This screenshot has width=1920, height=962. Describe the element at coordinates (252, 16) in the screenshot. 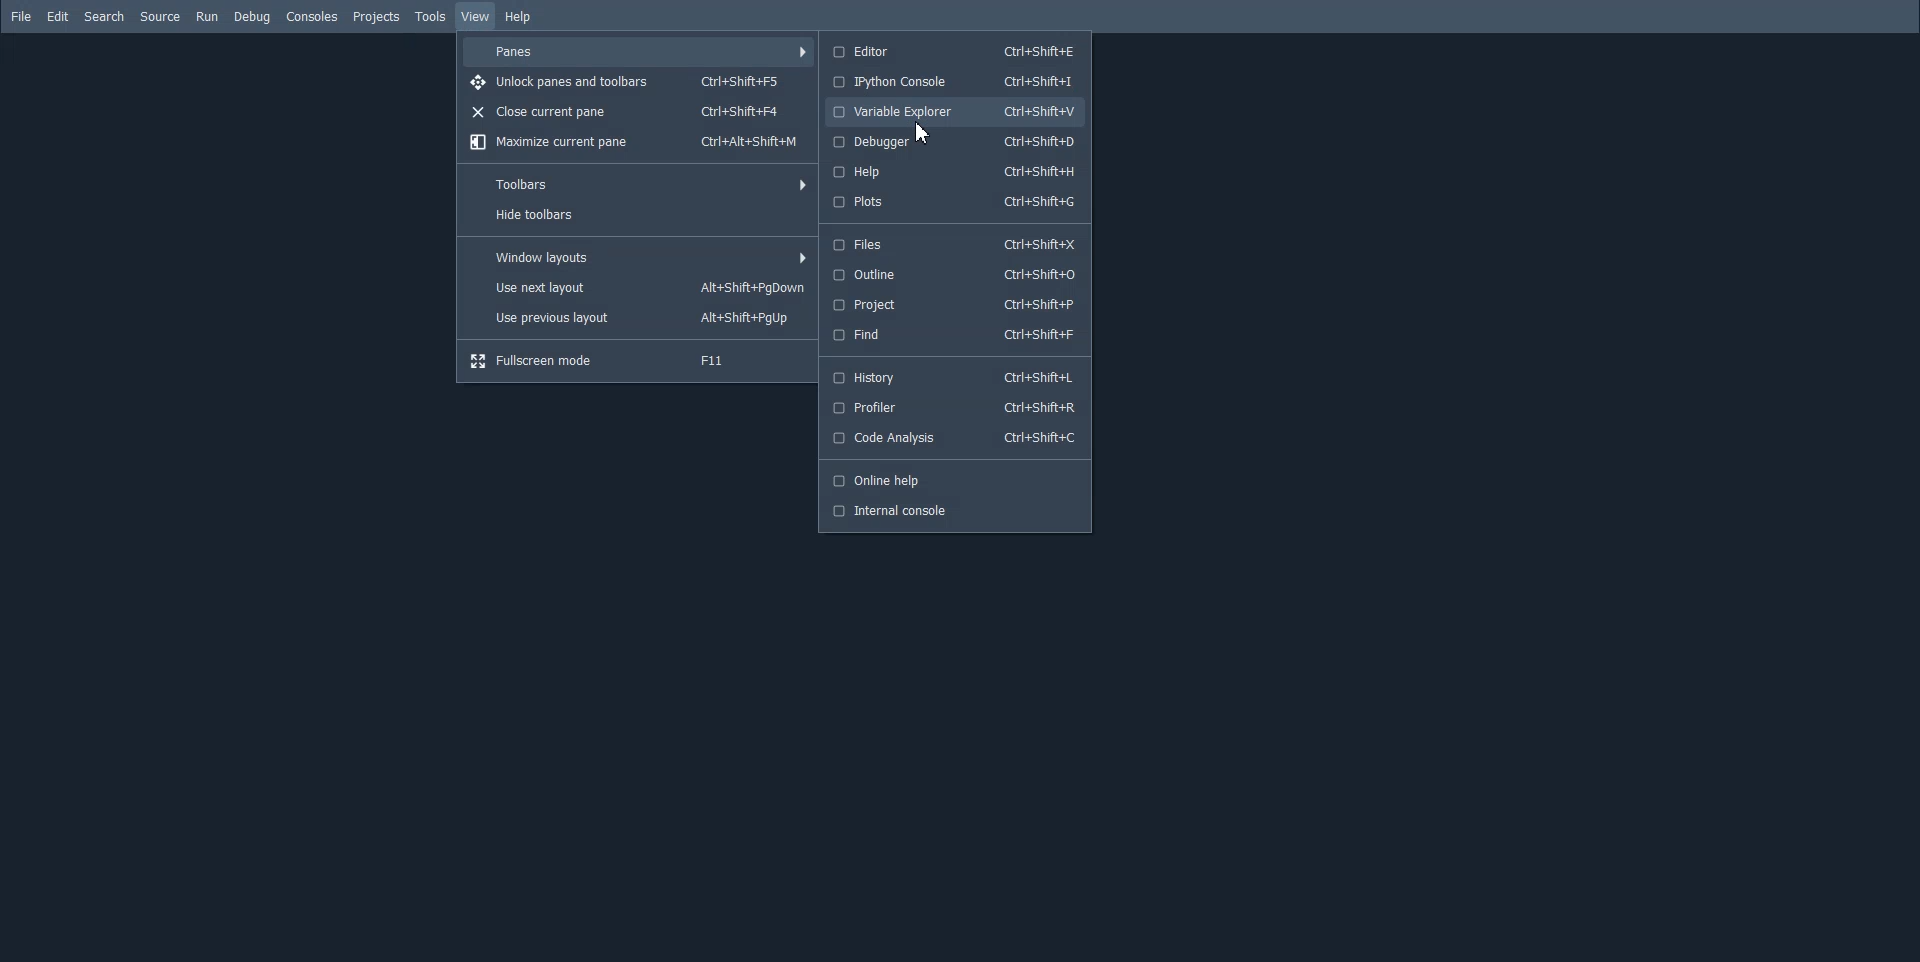

I see `Debug` at that location.